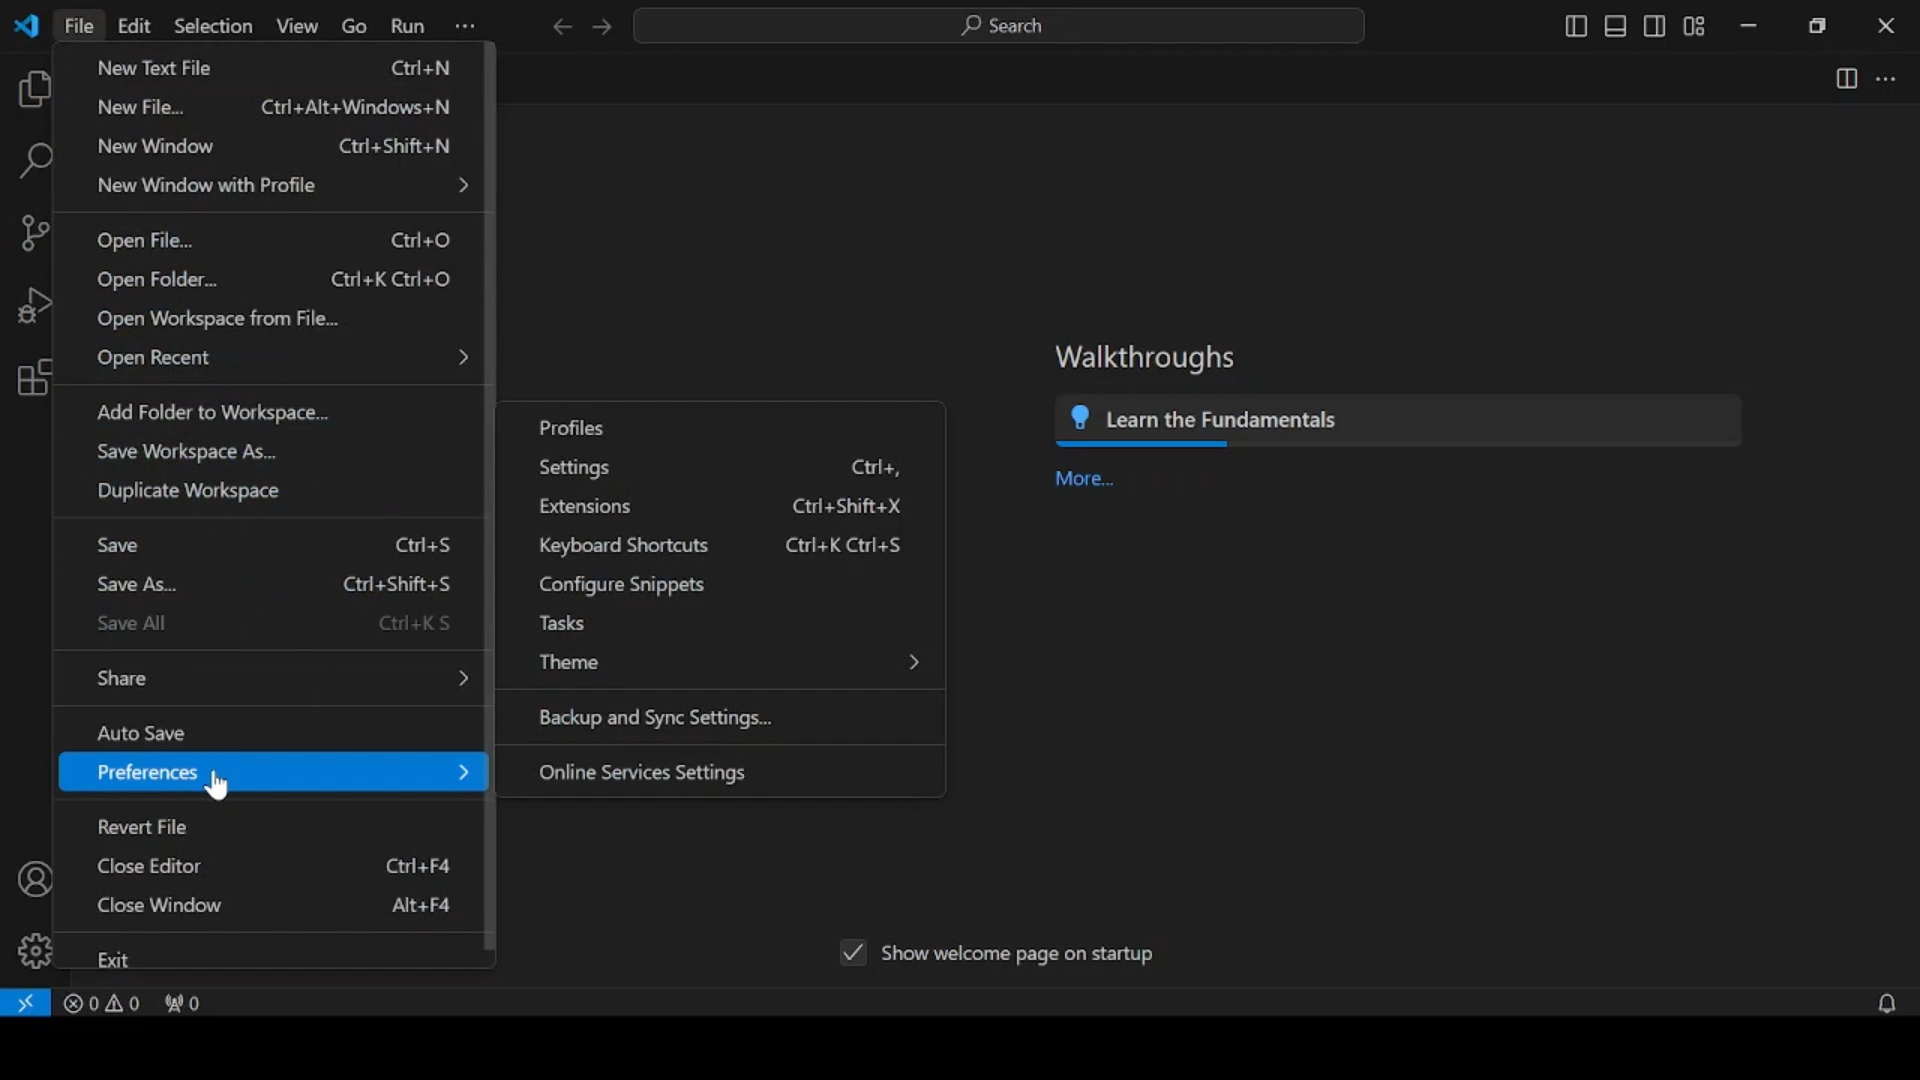 Image resolution: width=1920 pixels, height=1080 pixels. Describe the element at coordinates (878, 466) in the screenshot. I see `ctrl+` at that location.